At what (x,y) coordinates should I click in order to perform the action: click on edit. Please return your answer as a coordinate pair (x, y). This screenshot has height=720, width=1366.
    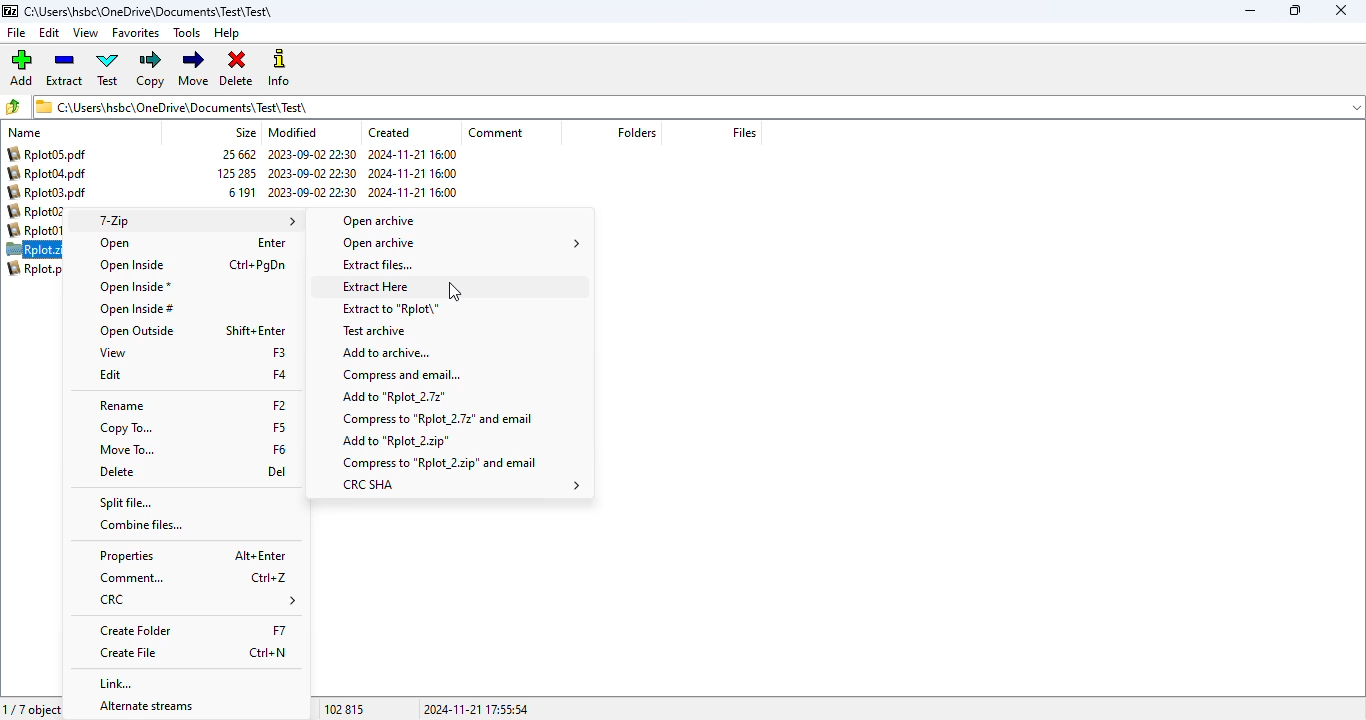
    Looking at the image, I should click on (110, 375).